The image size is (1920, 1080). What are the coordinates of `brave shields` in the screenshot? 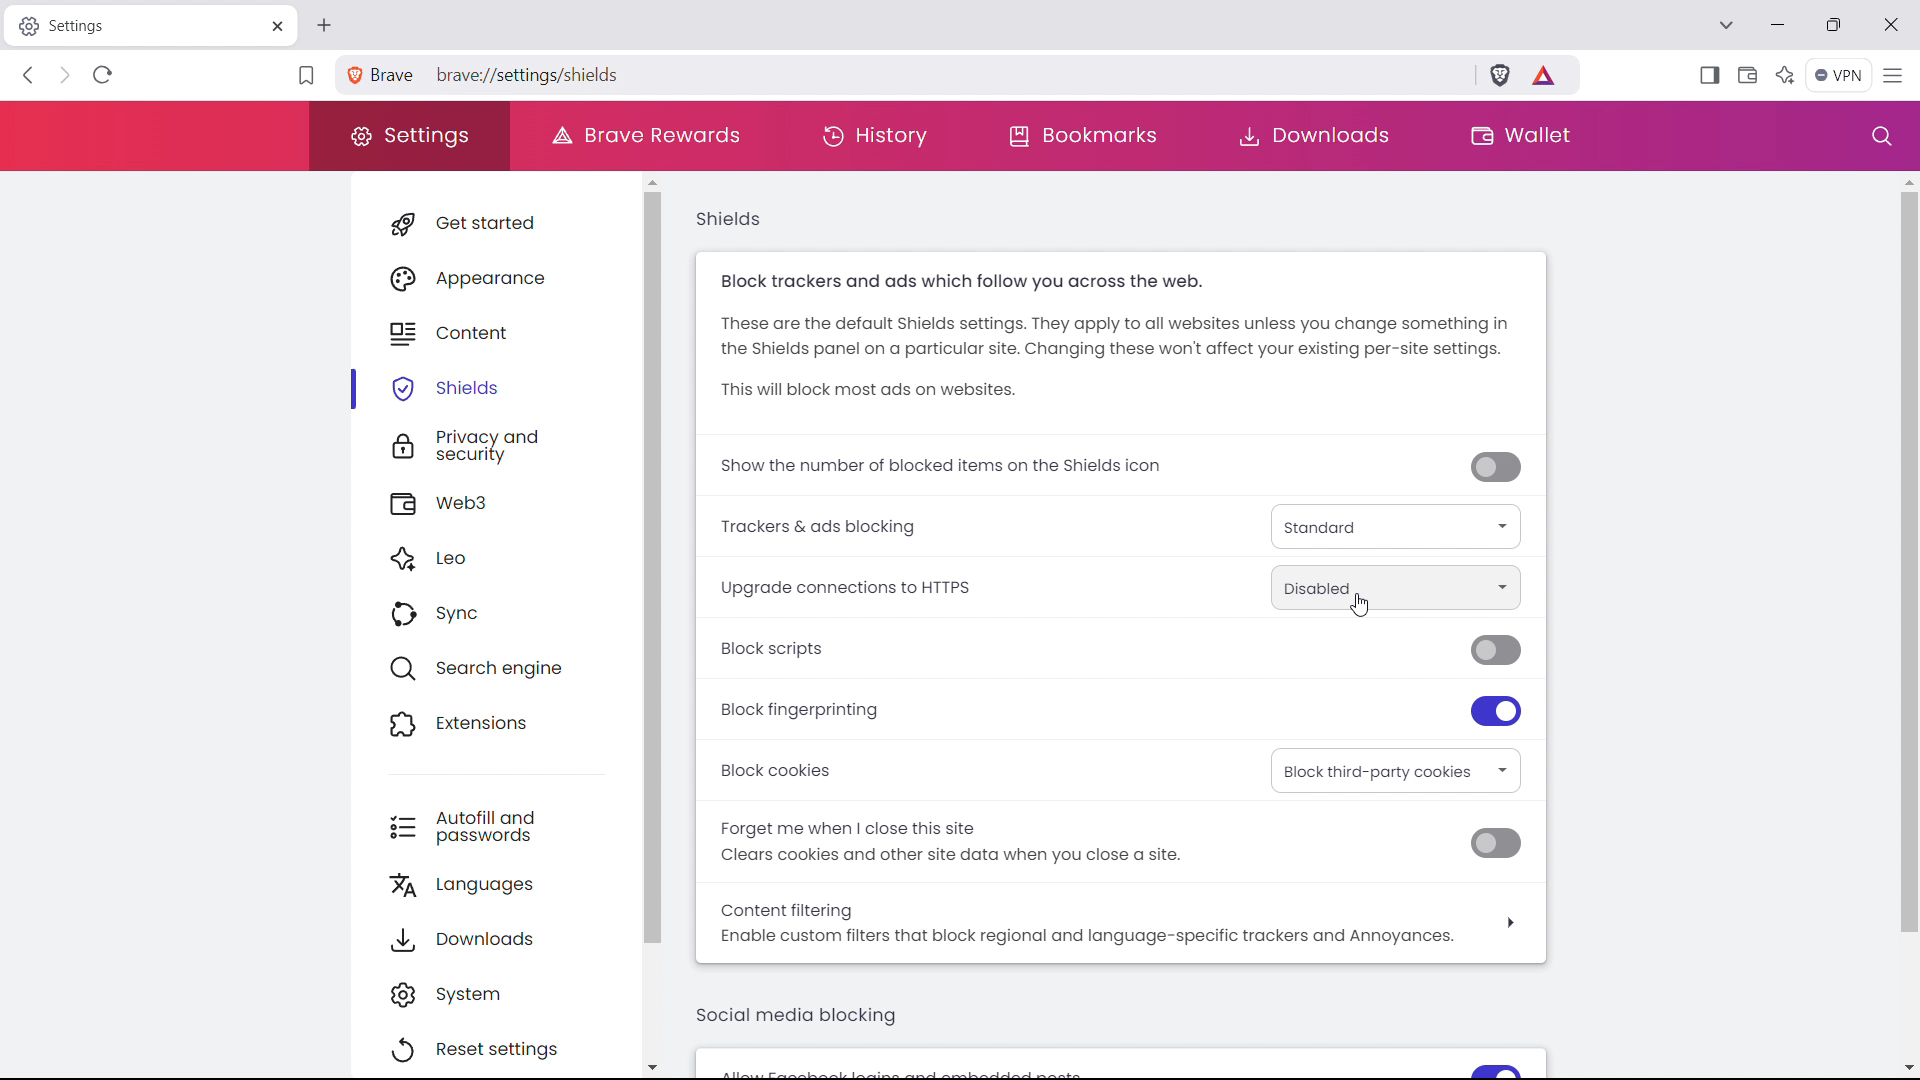 It's located at (1500, 74).